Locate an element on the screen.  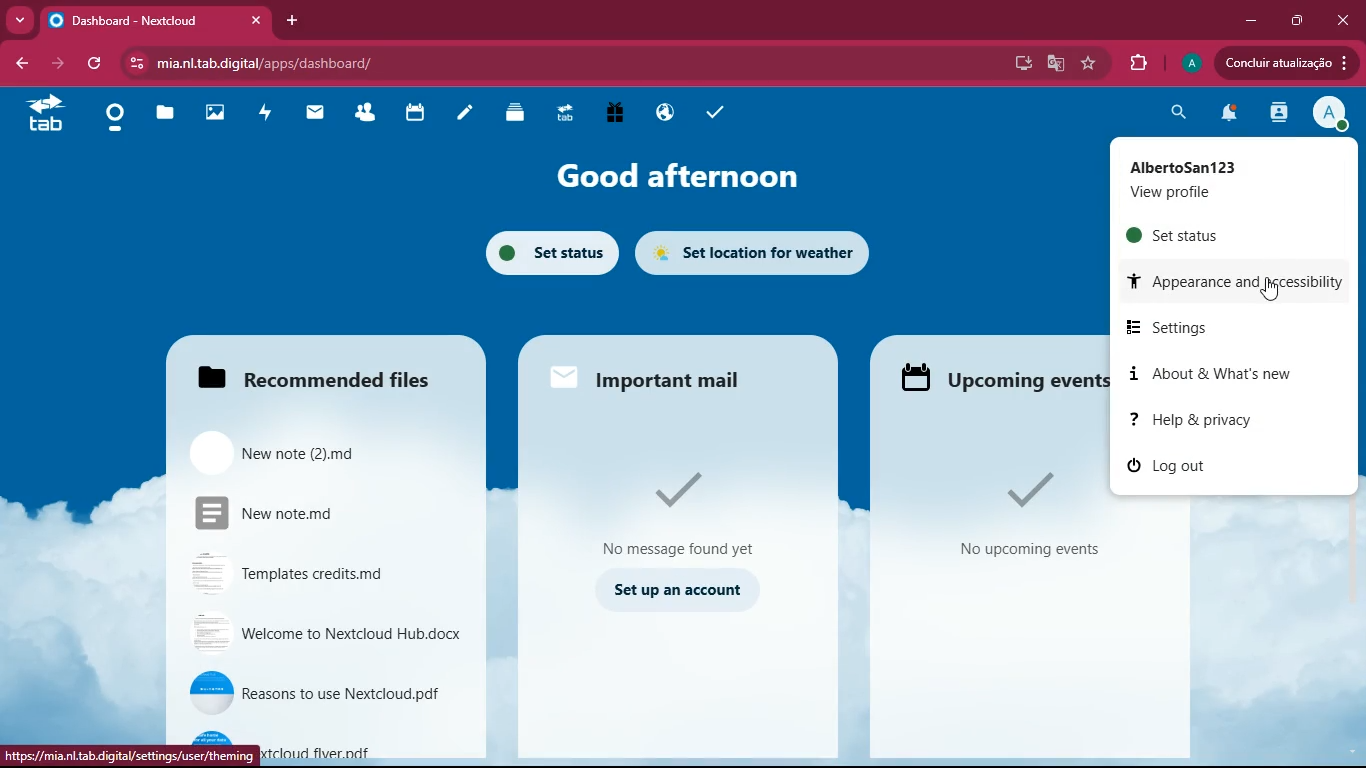
Important mail is located at coordinates (647, 378).